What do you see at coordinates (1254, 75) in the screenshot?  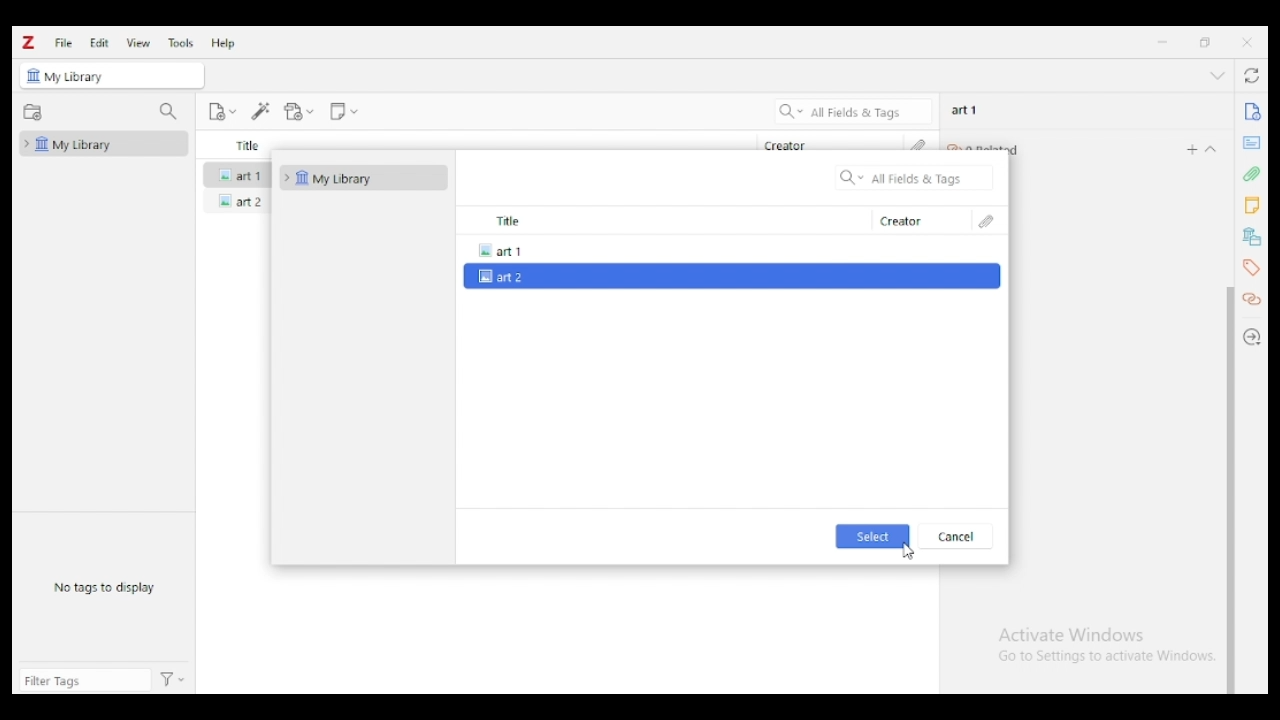 I see `sync with zotero.org` at bounding box center [1254, 75].